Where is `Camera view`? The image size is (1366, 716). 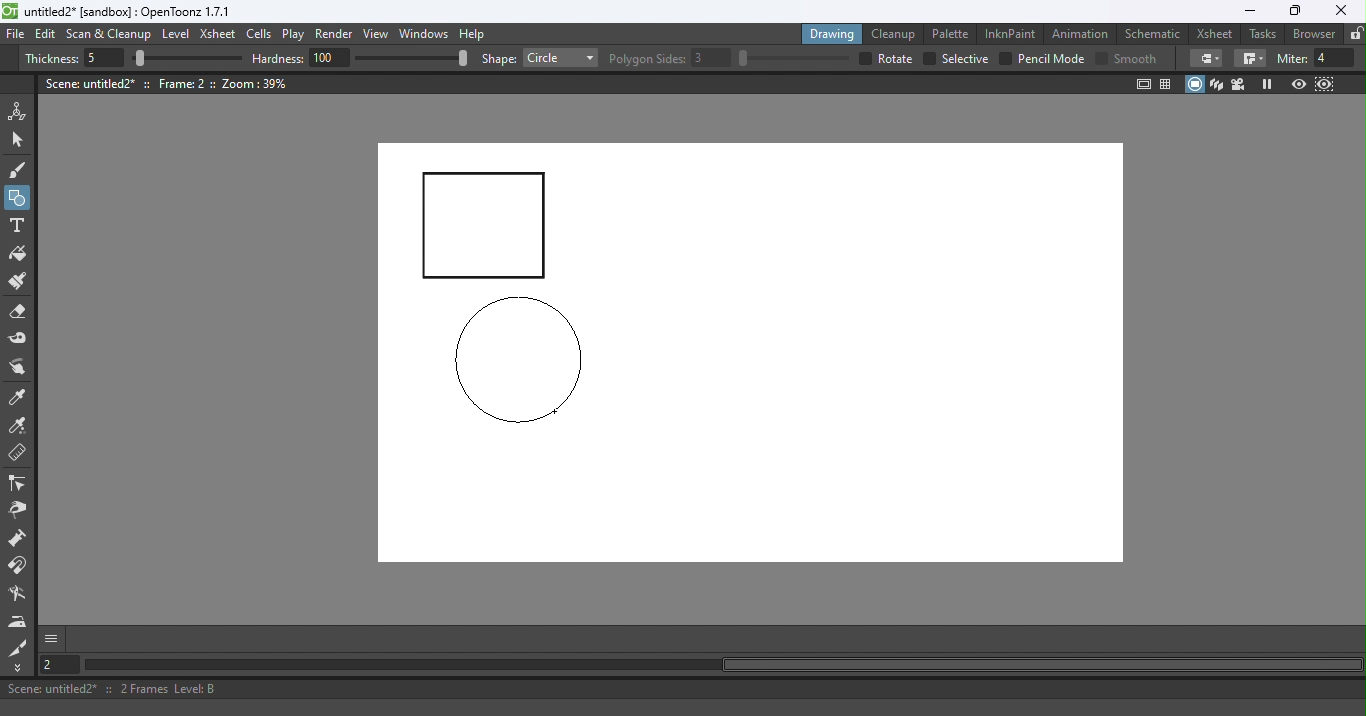
Camera view is located at coordinates (1241, 83).